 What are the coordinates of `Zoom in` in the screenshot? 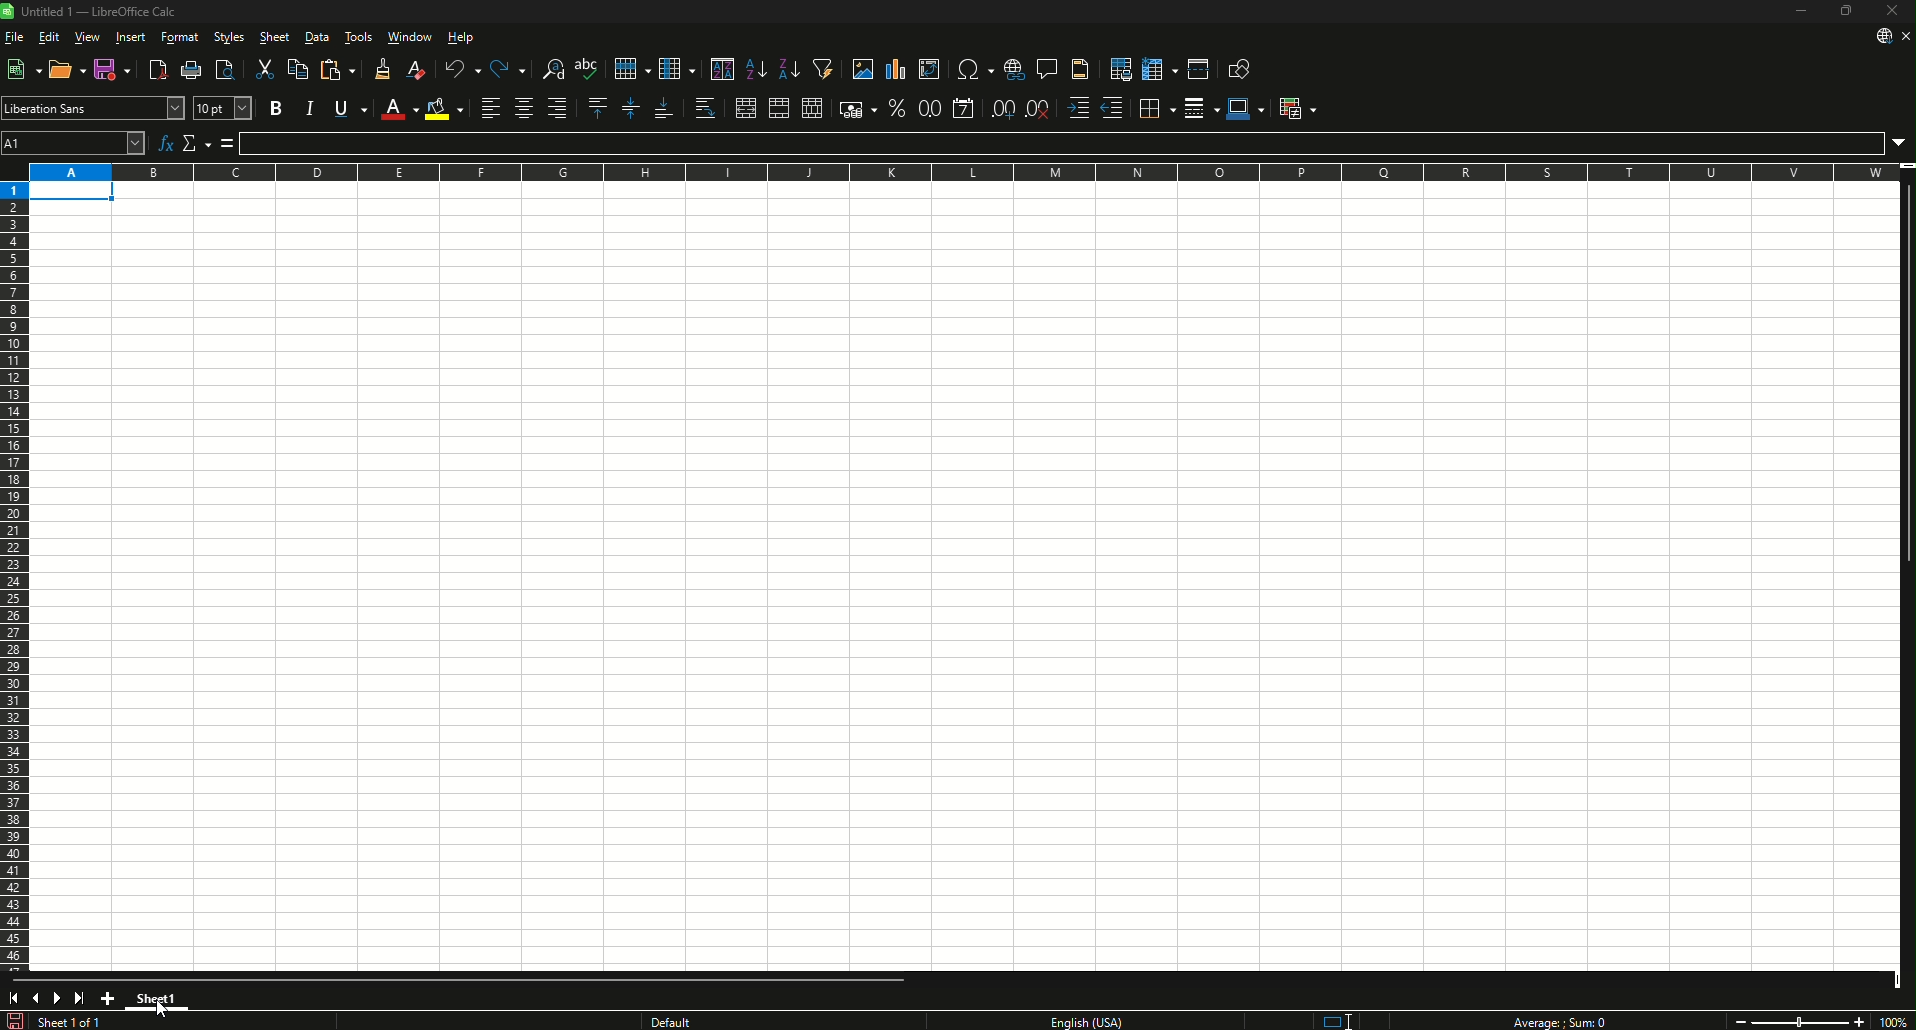 It's located at (1860, 1022).